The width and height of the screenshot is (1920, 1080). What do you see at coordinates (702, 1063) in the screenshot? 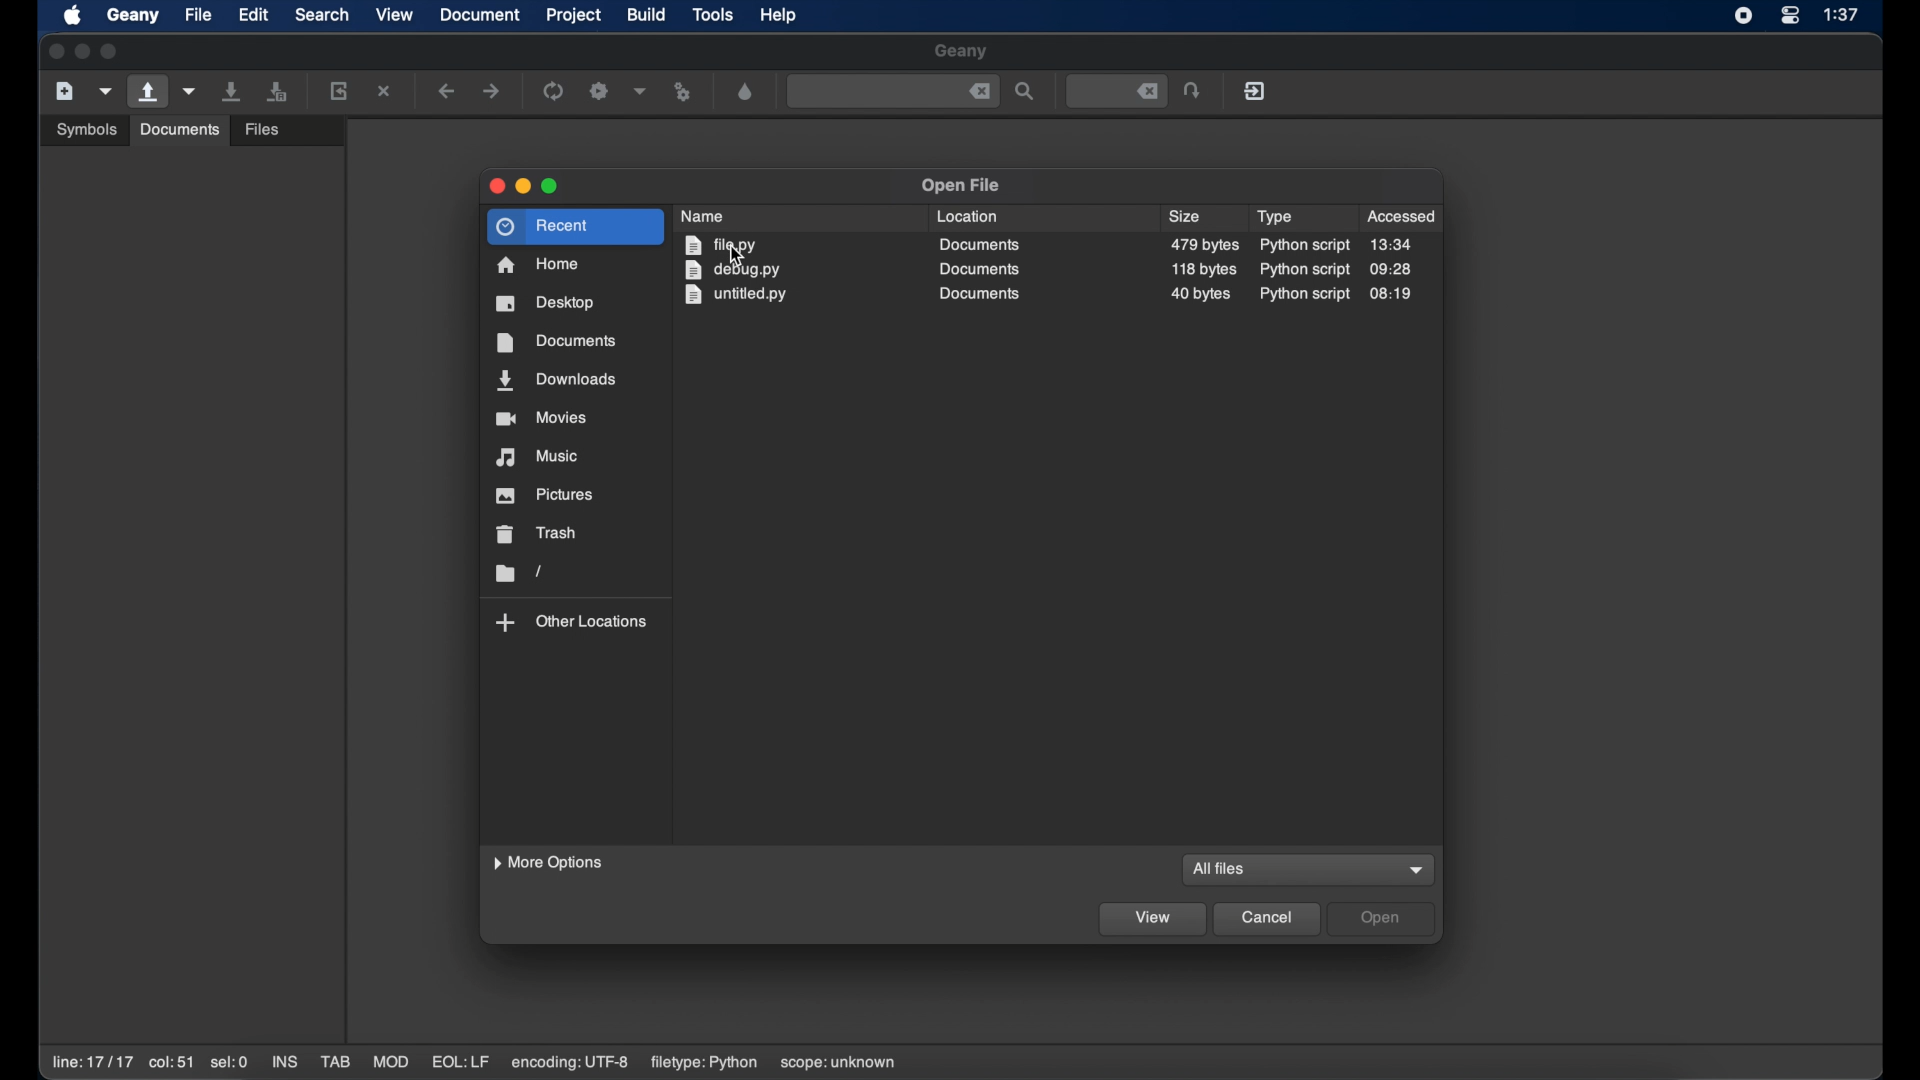
I see `filetype: python` at bounding box center [702, 1063].